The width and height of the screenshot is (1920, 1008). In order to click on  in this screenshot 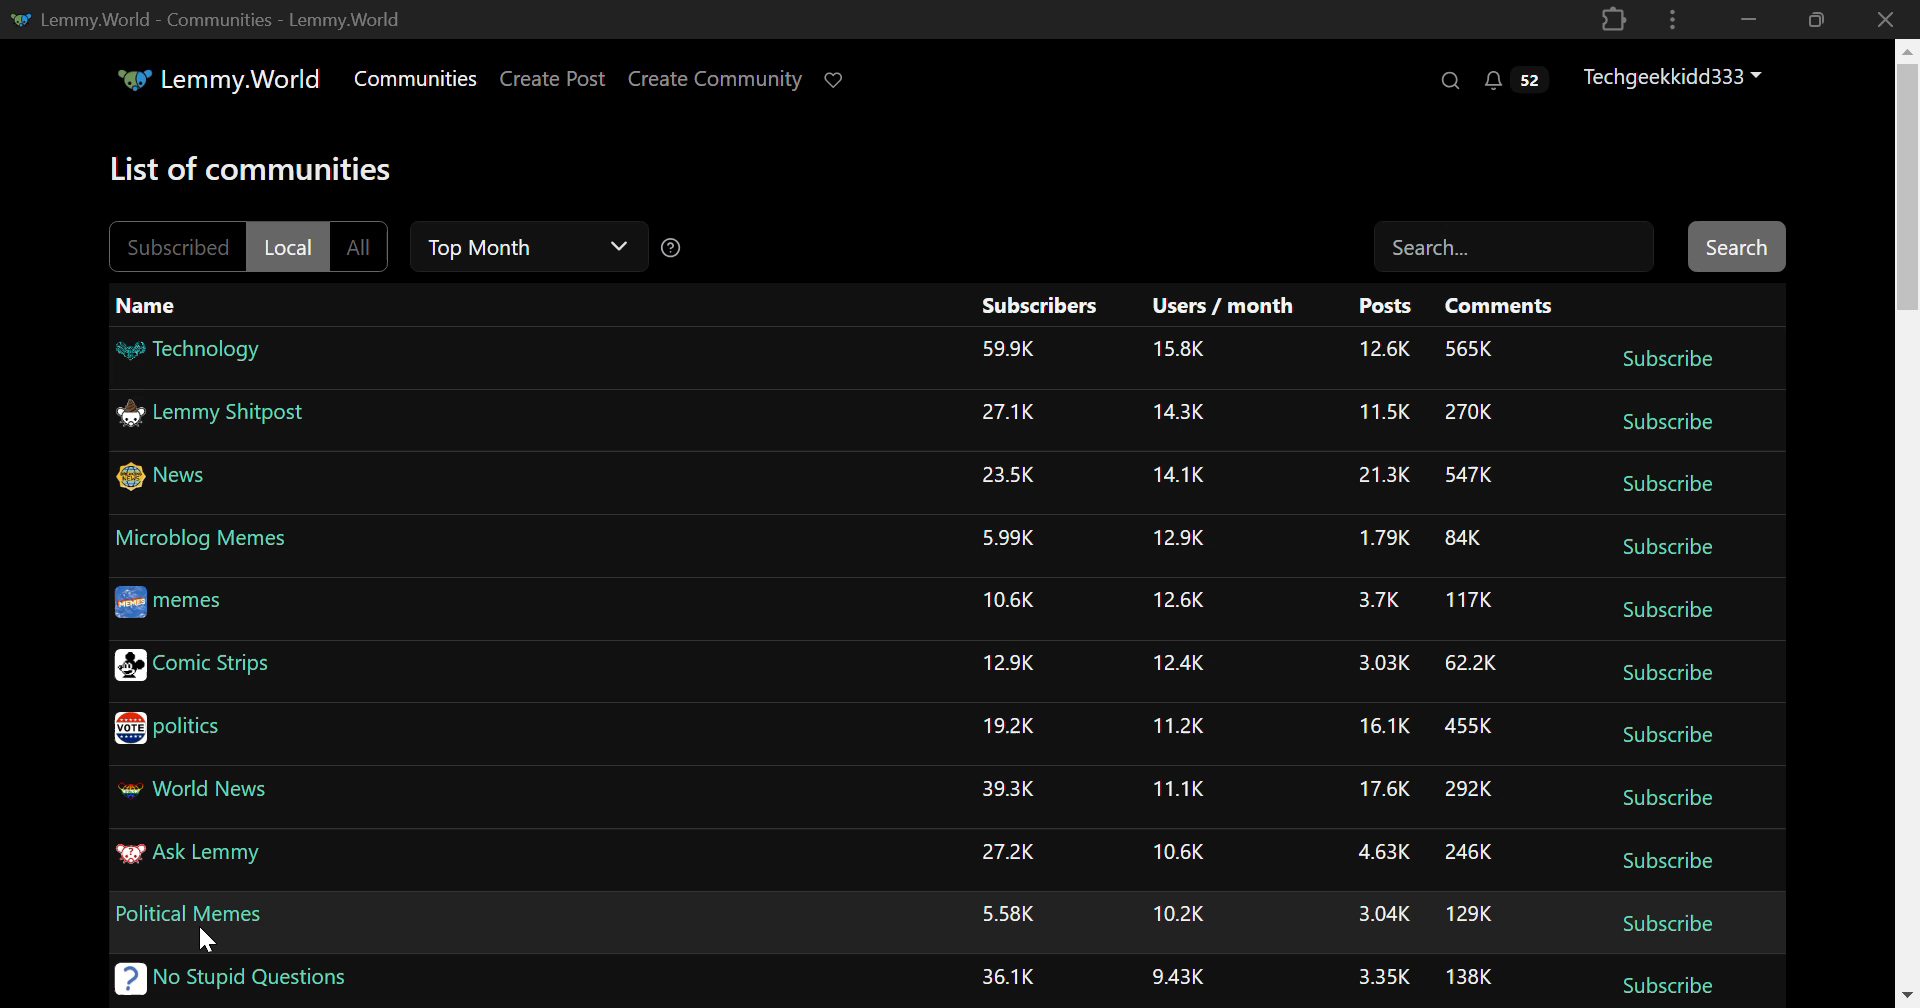, I will do `click(1386, 731)`.